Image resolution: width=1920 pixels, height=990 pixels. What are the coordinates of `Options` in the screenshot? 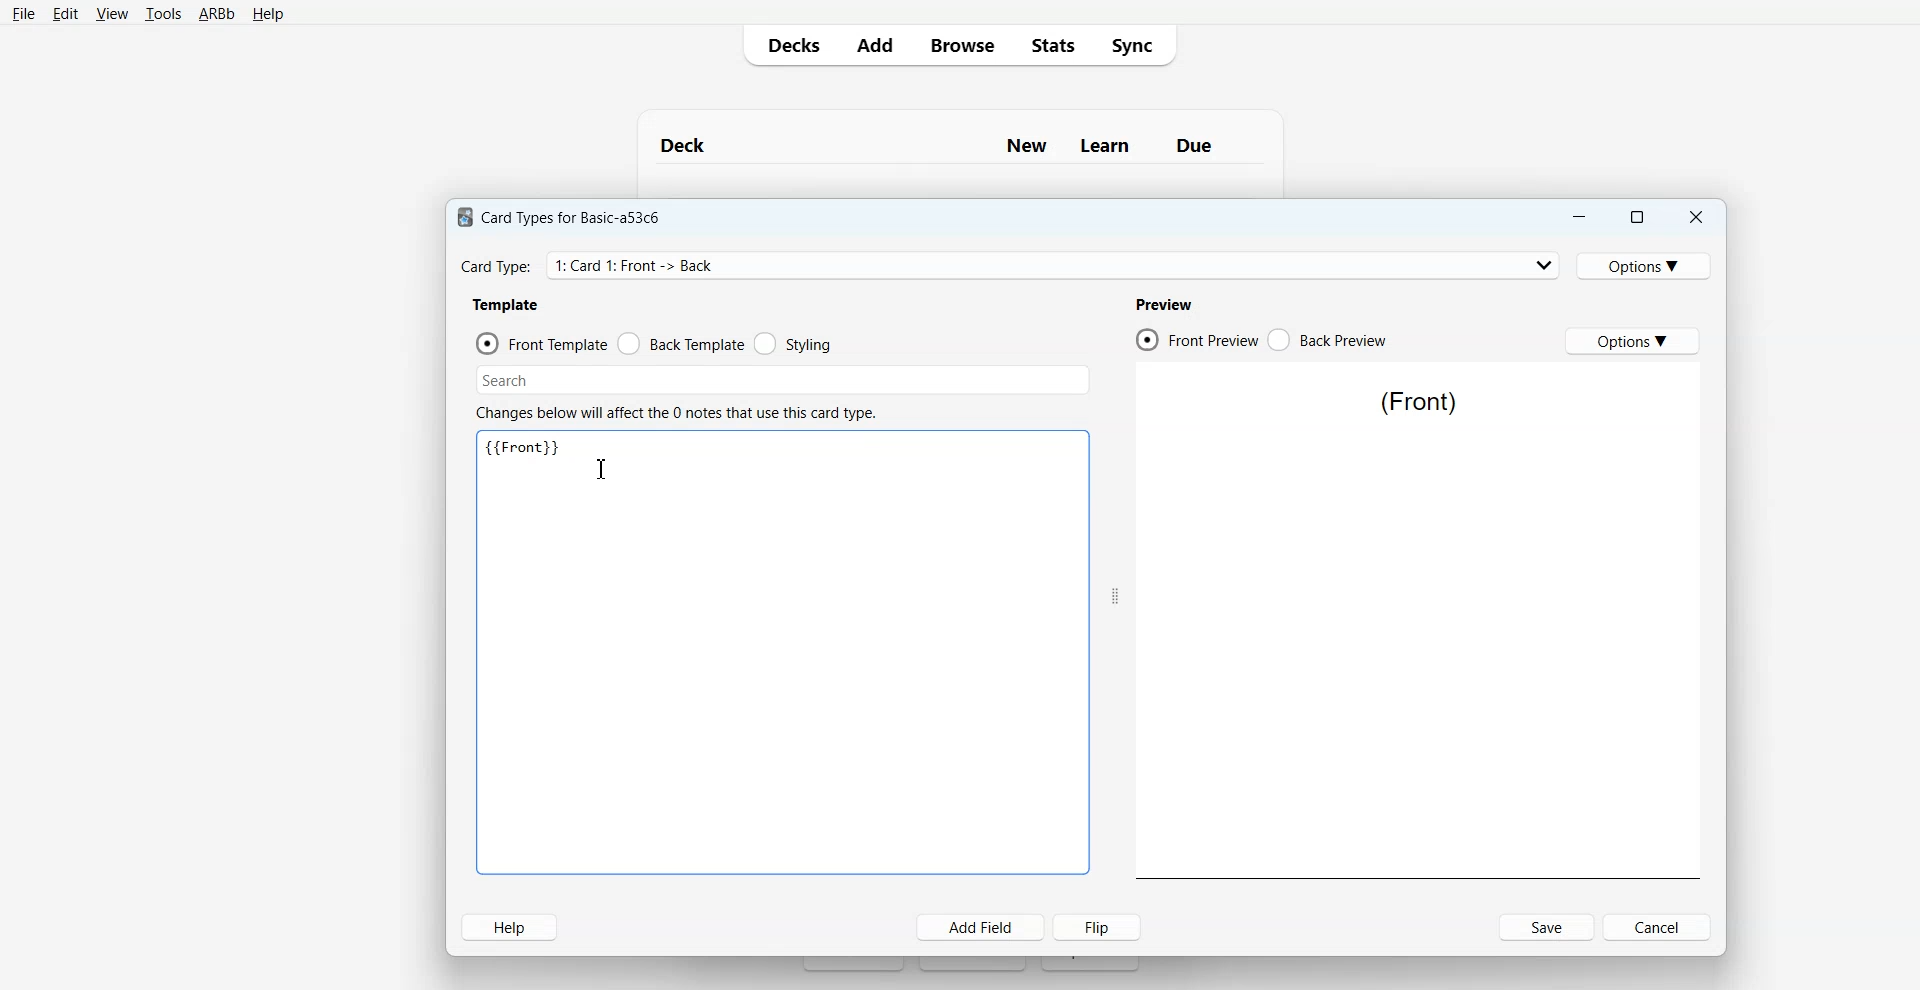 It's located at (1632, 340).